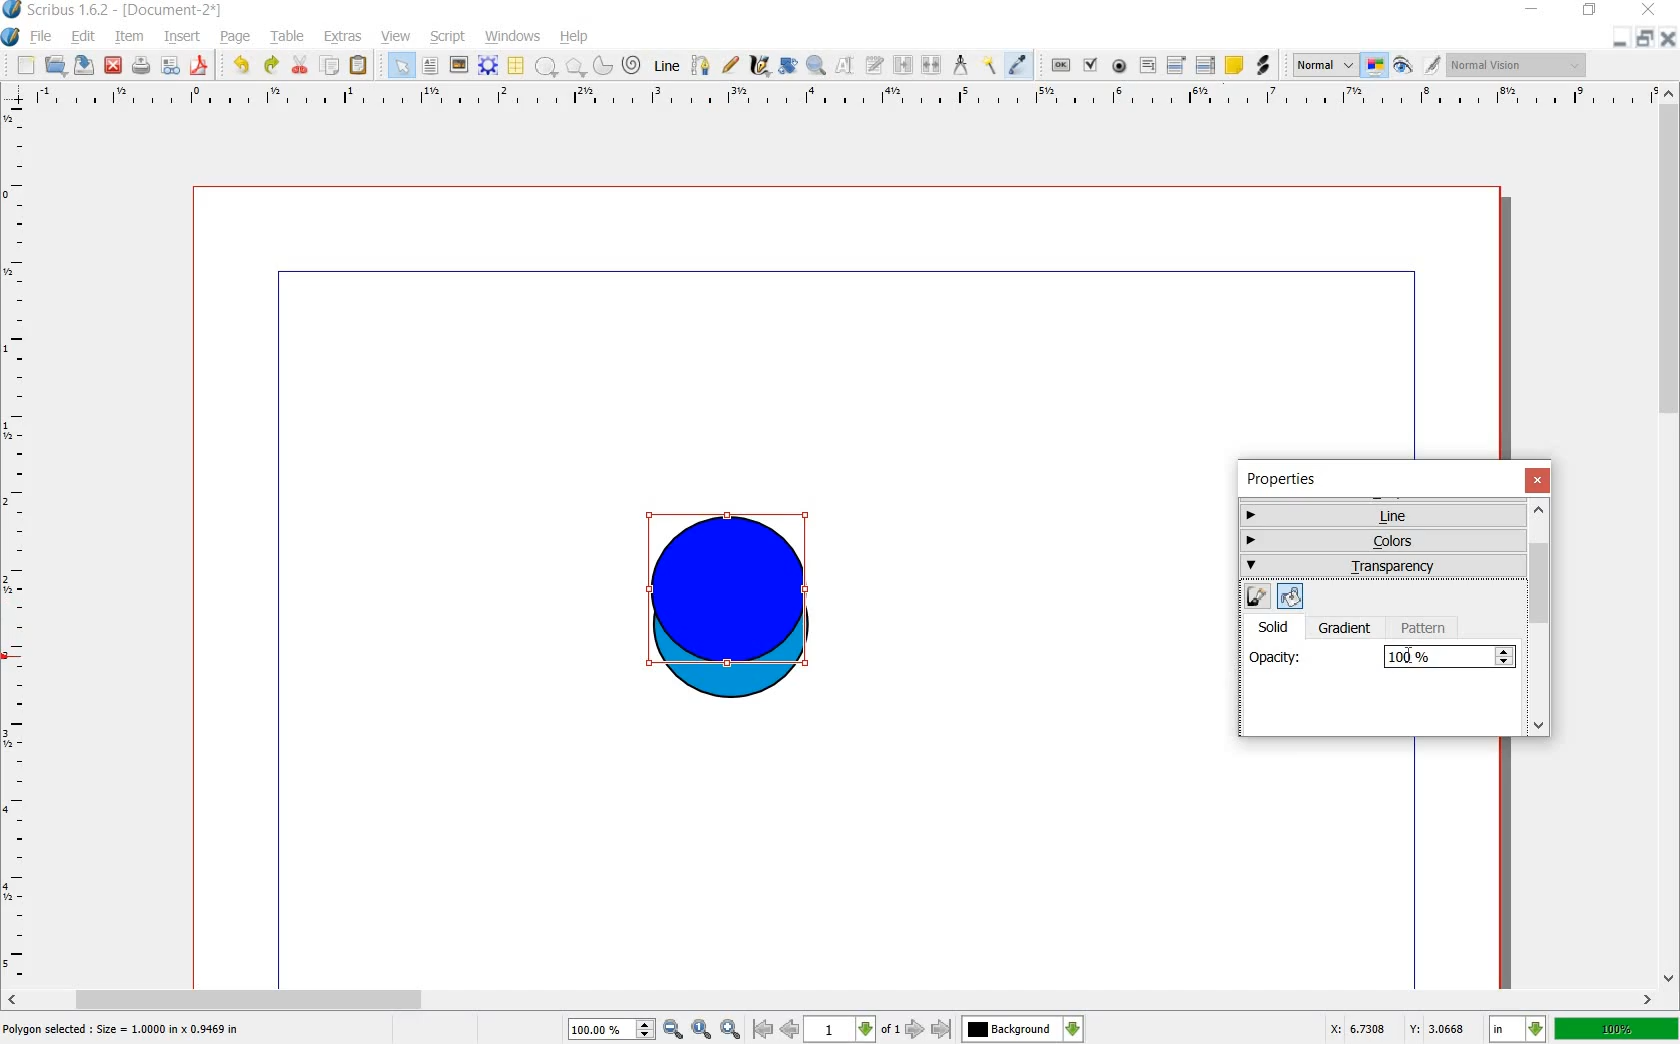  What do you see at coordinates (1436, 657) in the screenshot?
I see `100%` at bounding box center [1436, 657].